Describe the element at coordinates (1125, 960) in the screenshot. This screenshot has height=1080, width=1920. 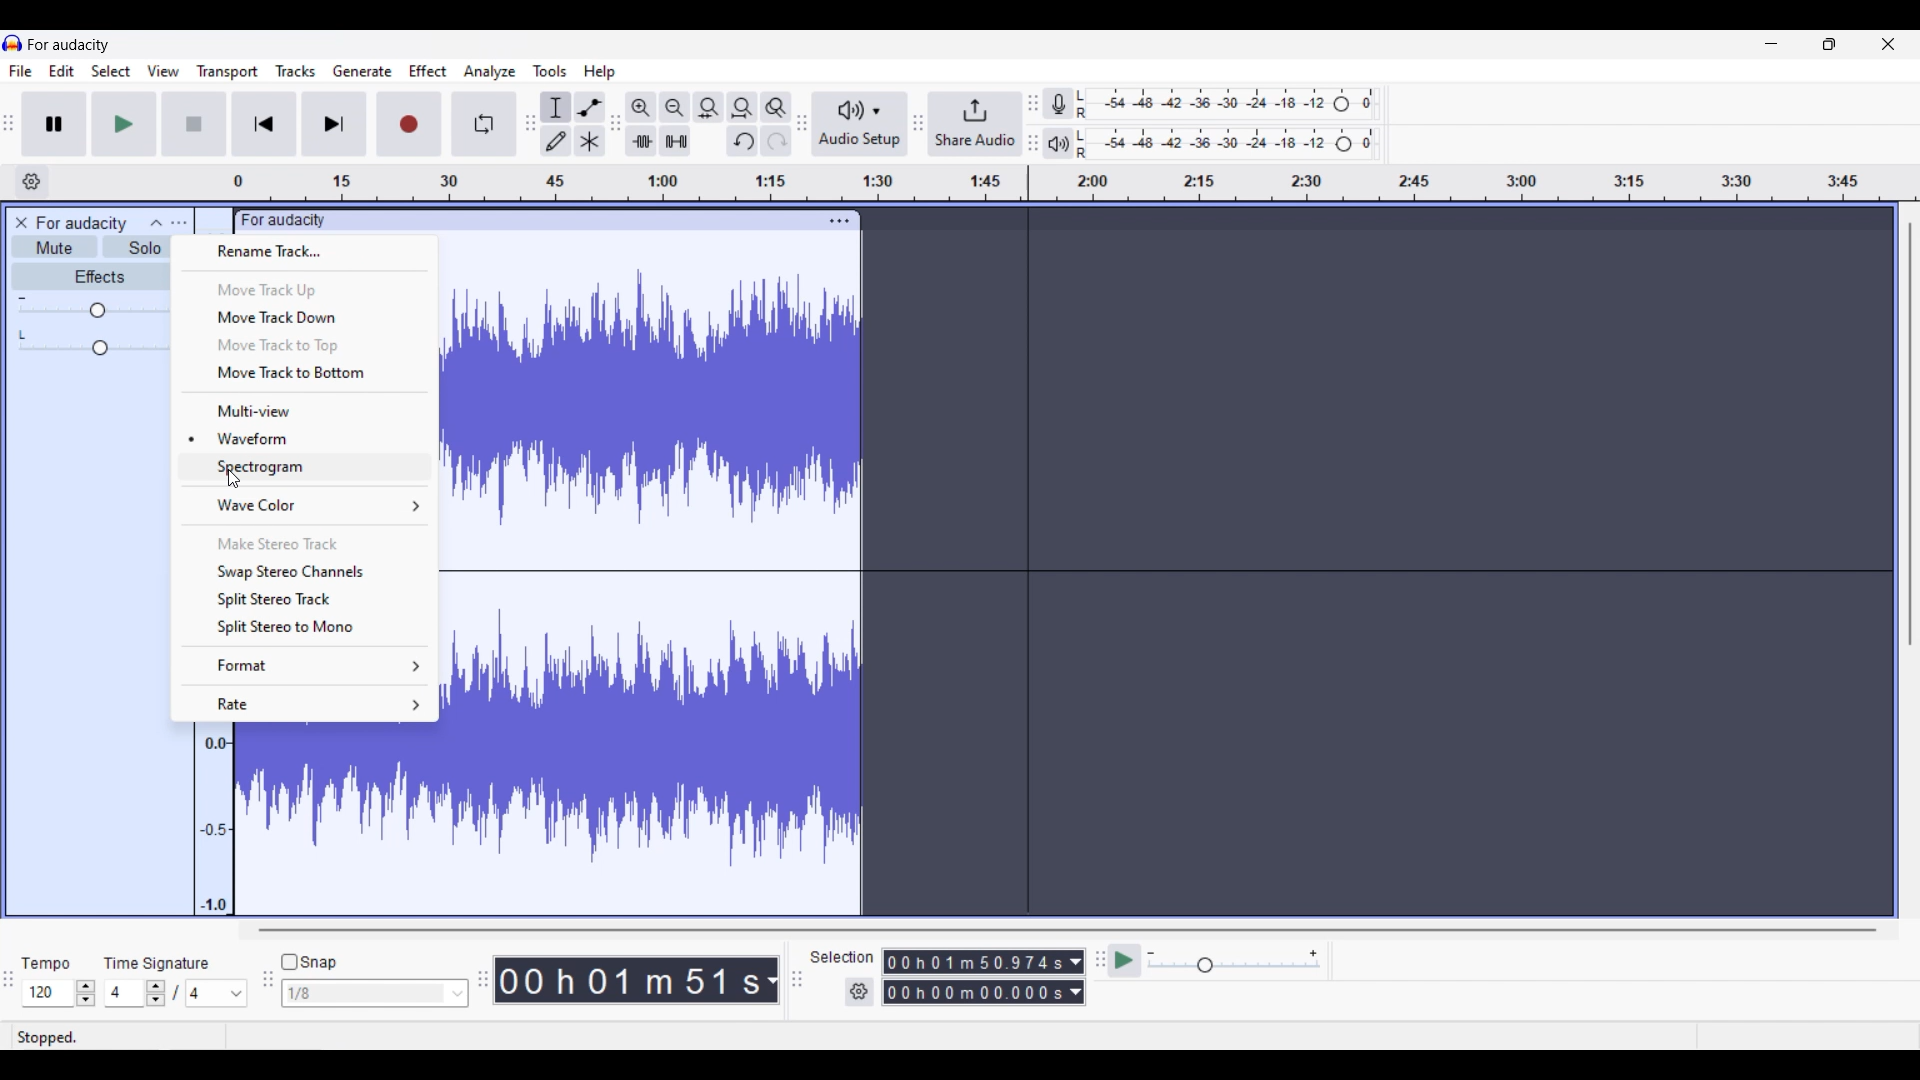
I see `play at speed` at that location.